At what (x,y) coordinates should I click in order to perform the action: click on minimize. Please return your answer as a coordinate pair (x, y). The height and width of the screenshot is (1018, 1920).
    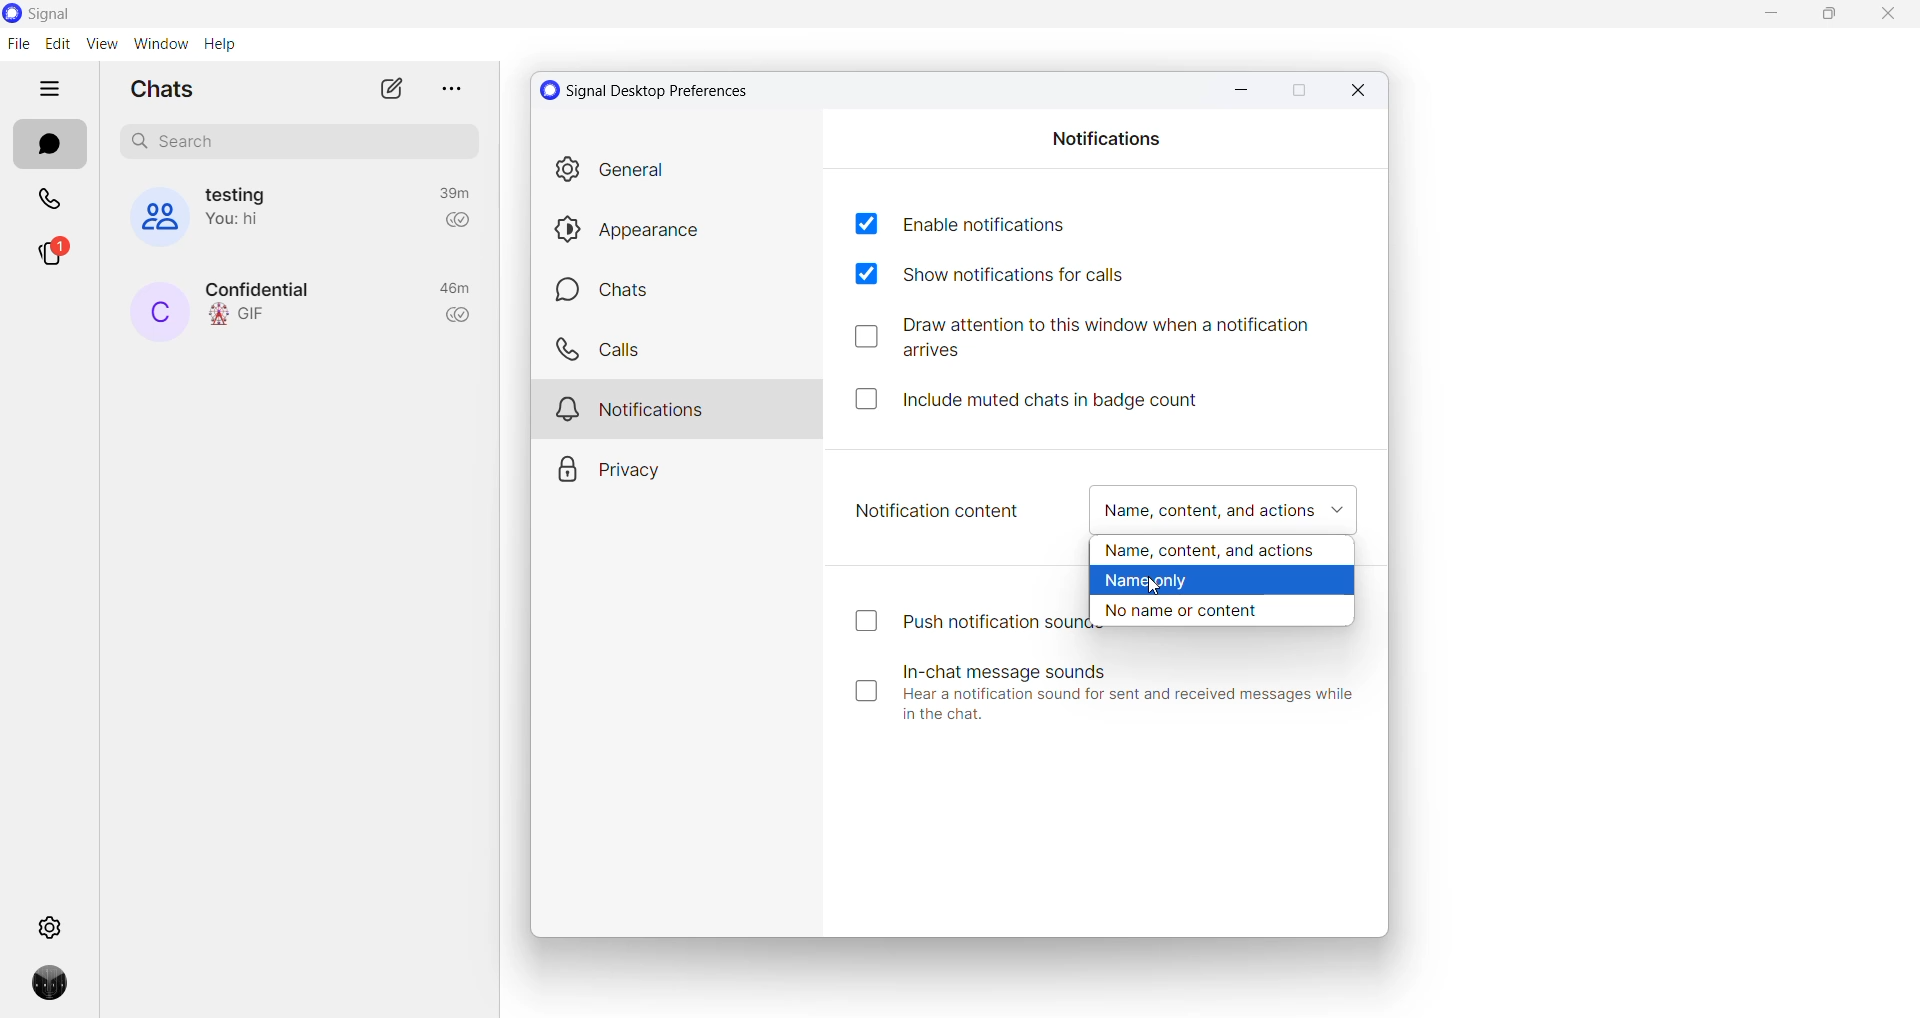
    Looking at the image, I should click on (1762, 15).